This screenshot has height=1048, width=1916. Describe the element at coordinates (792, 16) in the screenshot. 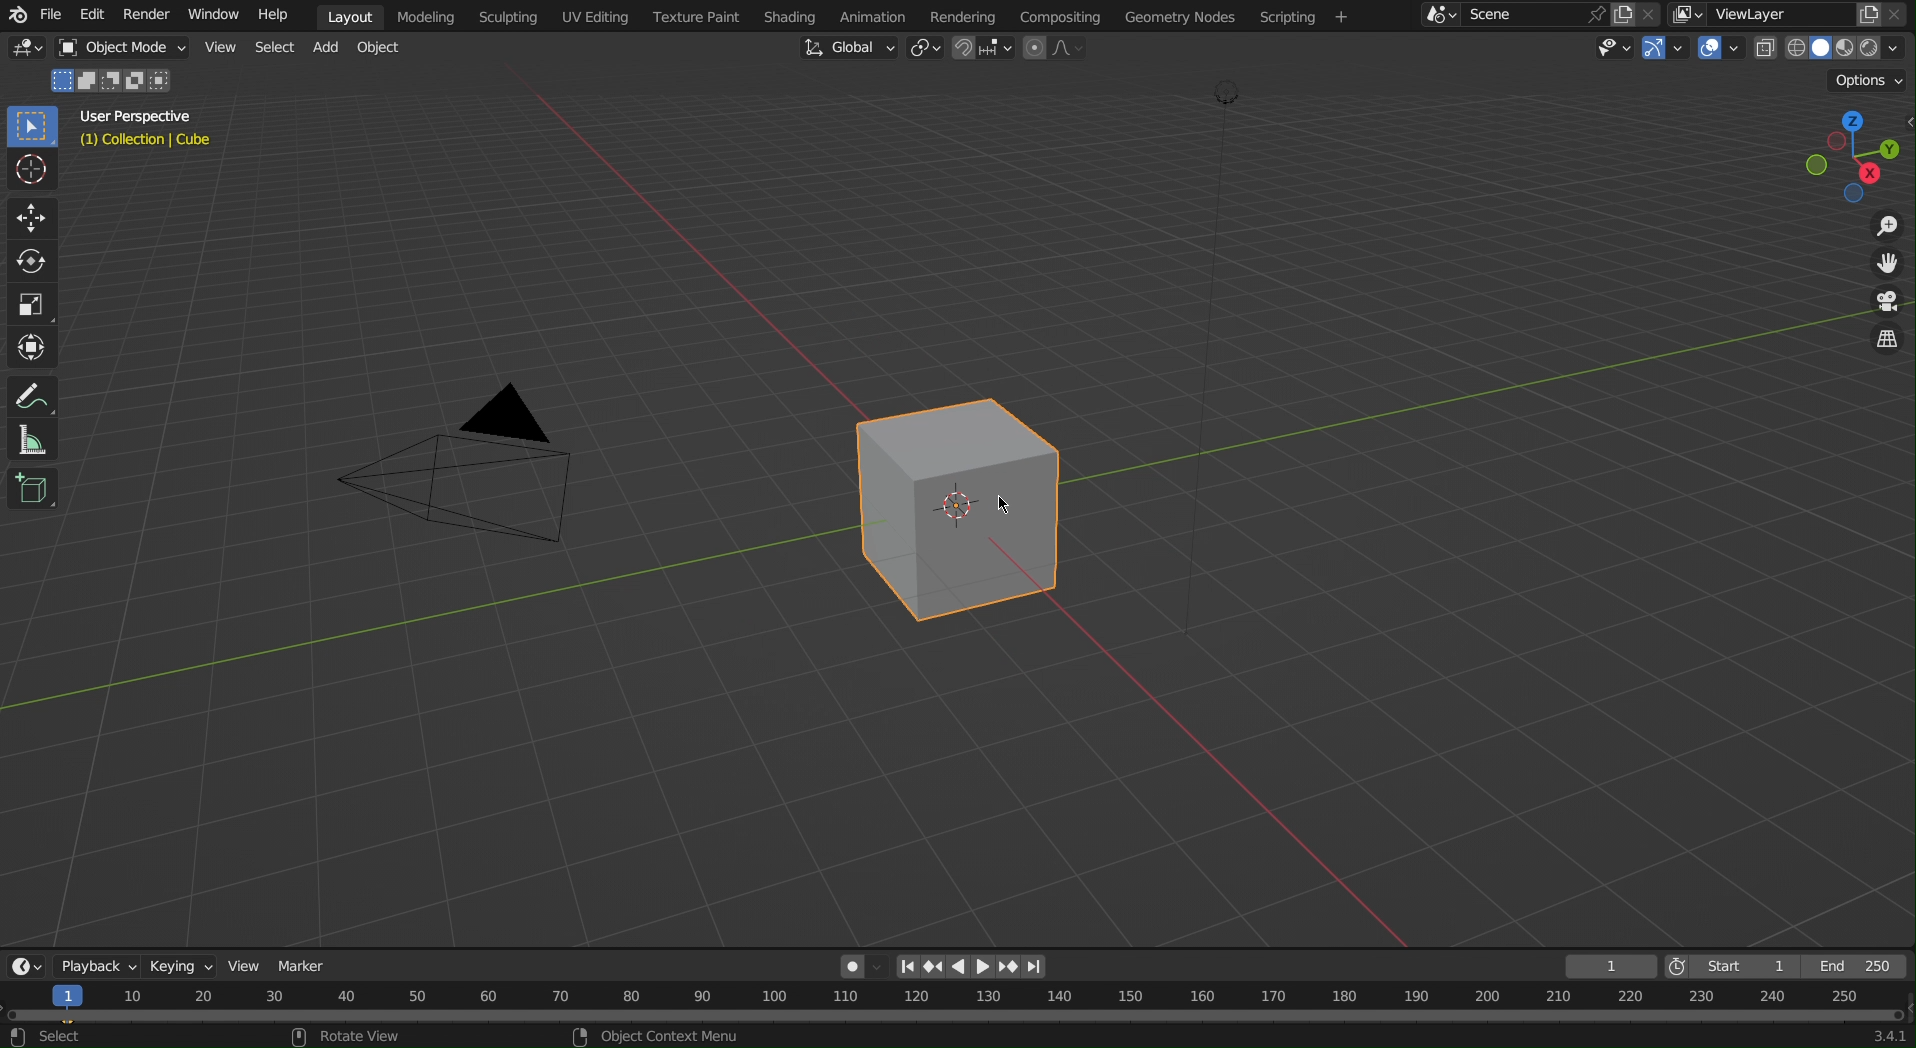

I see `Shading` at that location.